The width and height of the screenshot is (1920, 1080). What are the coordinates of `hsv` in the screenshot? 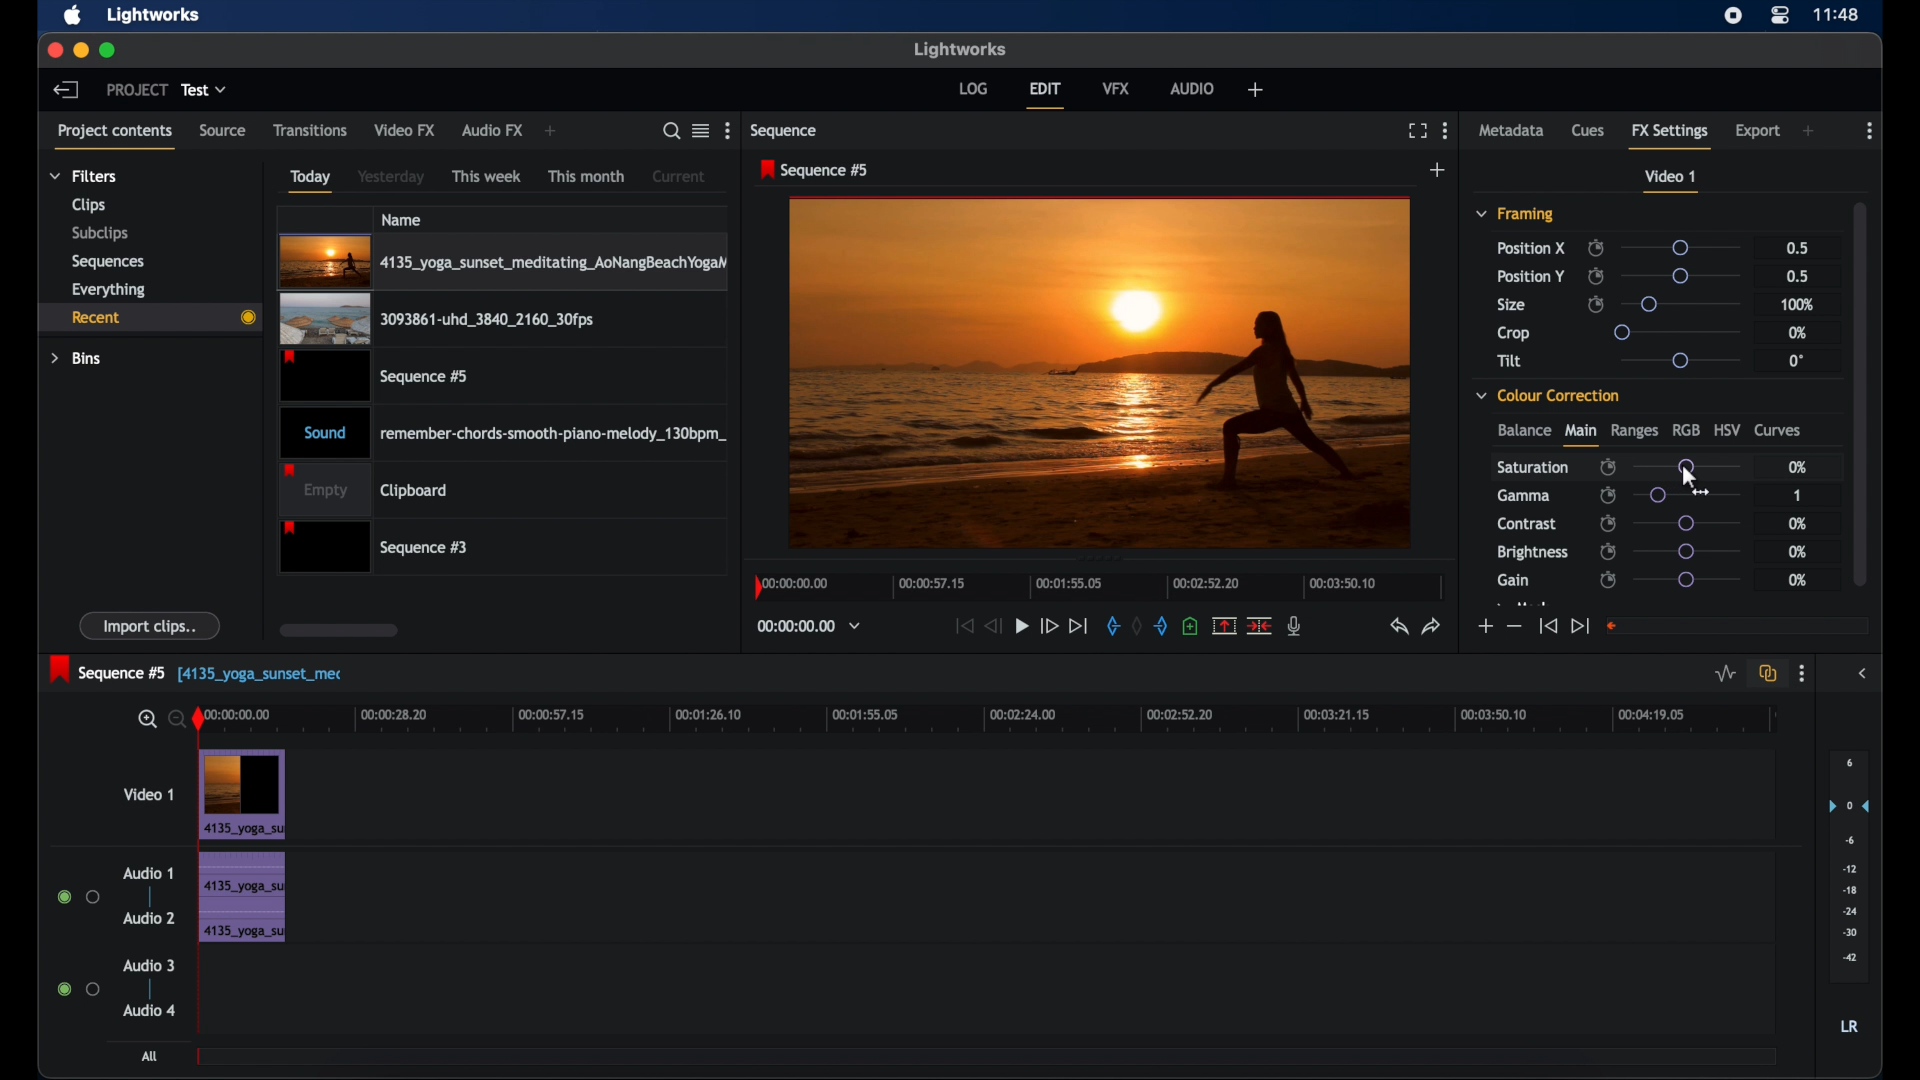 It's located at (1727, 429).